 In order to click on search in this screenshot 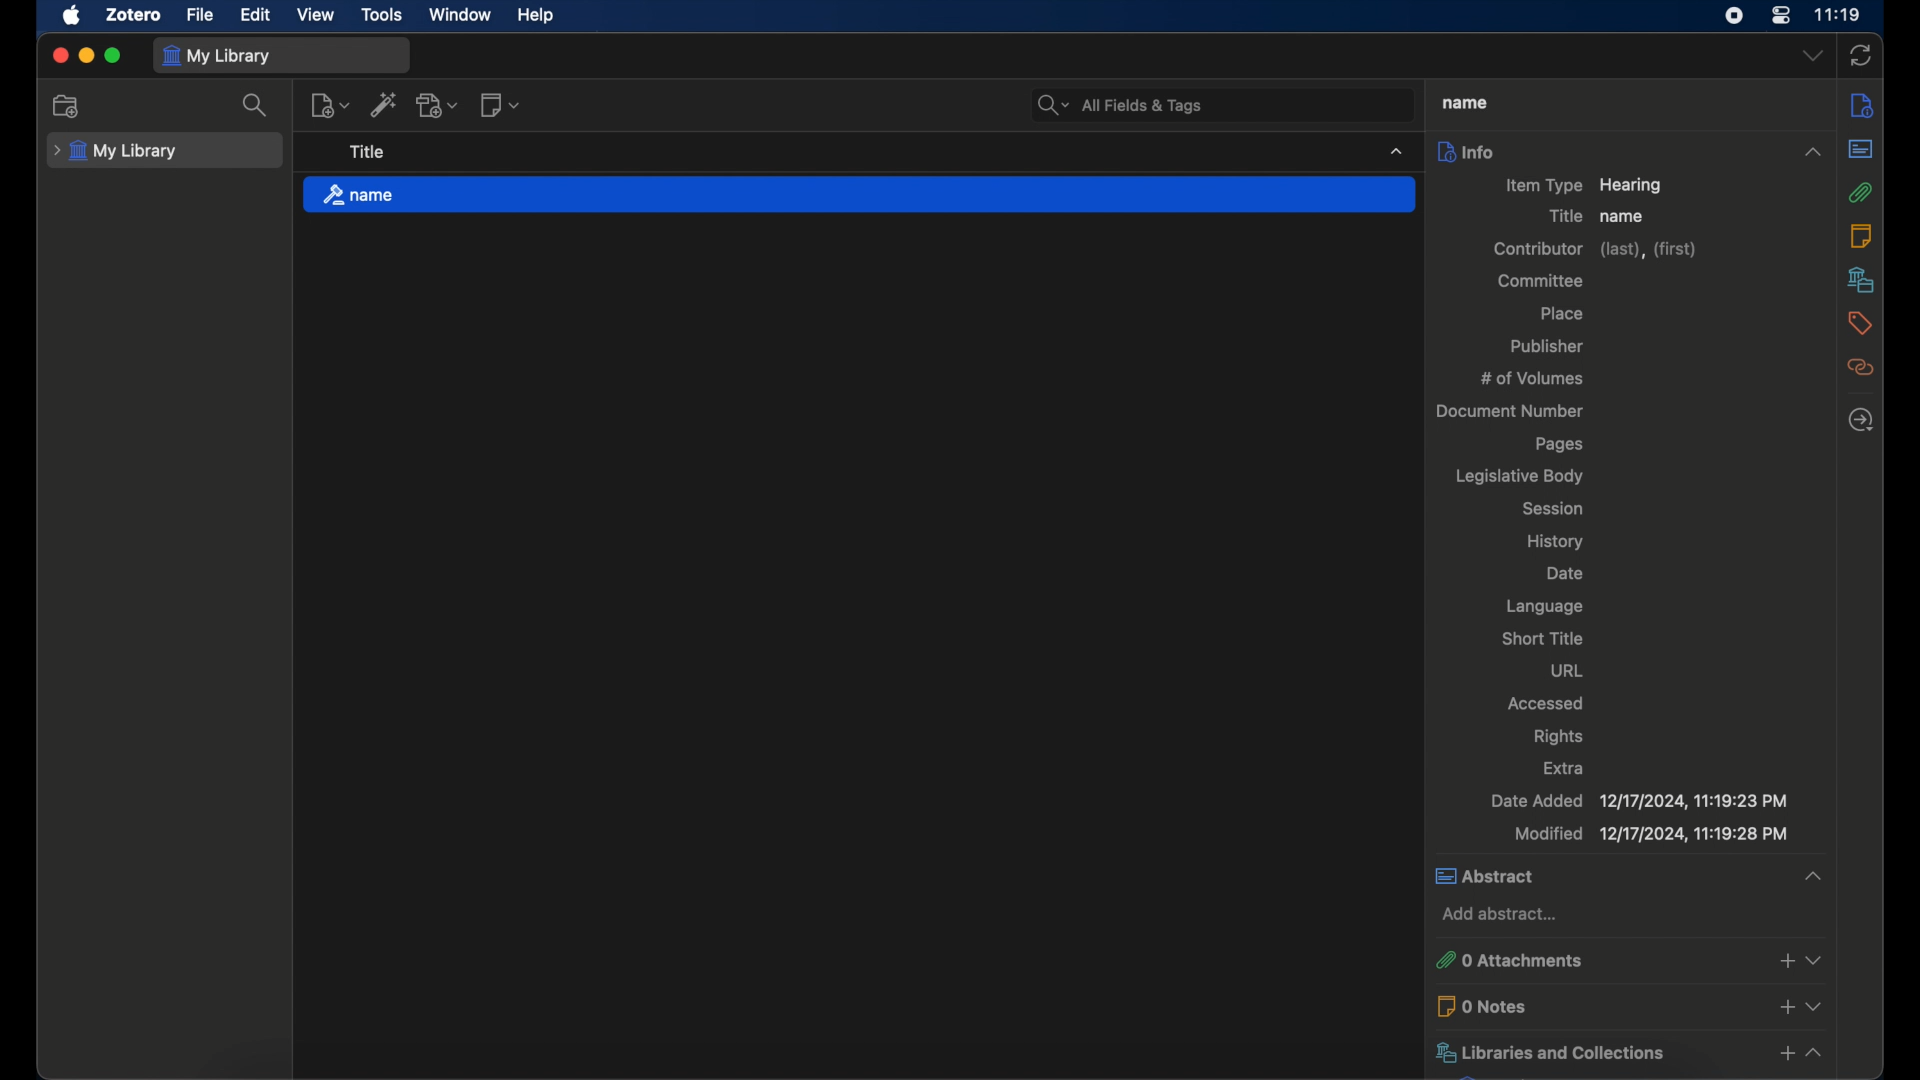, I will do `click(1118, 106)`.